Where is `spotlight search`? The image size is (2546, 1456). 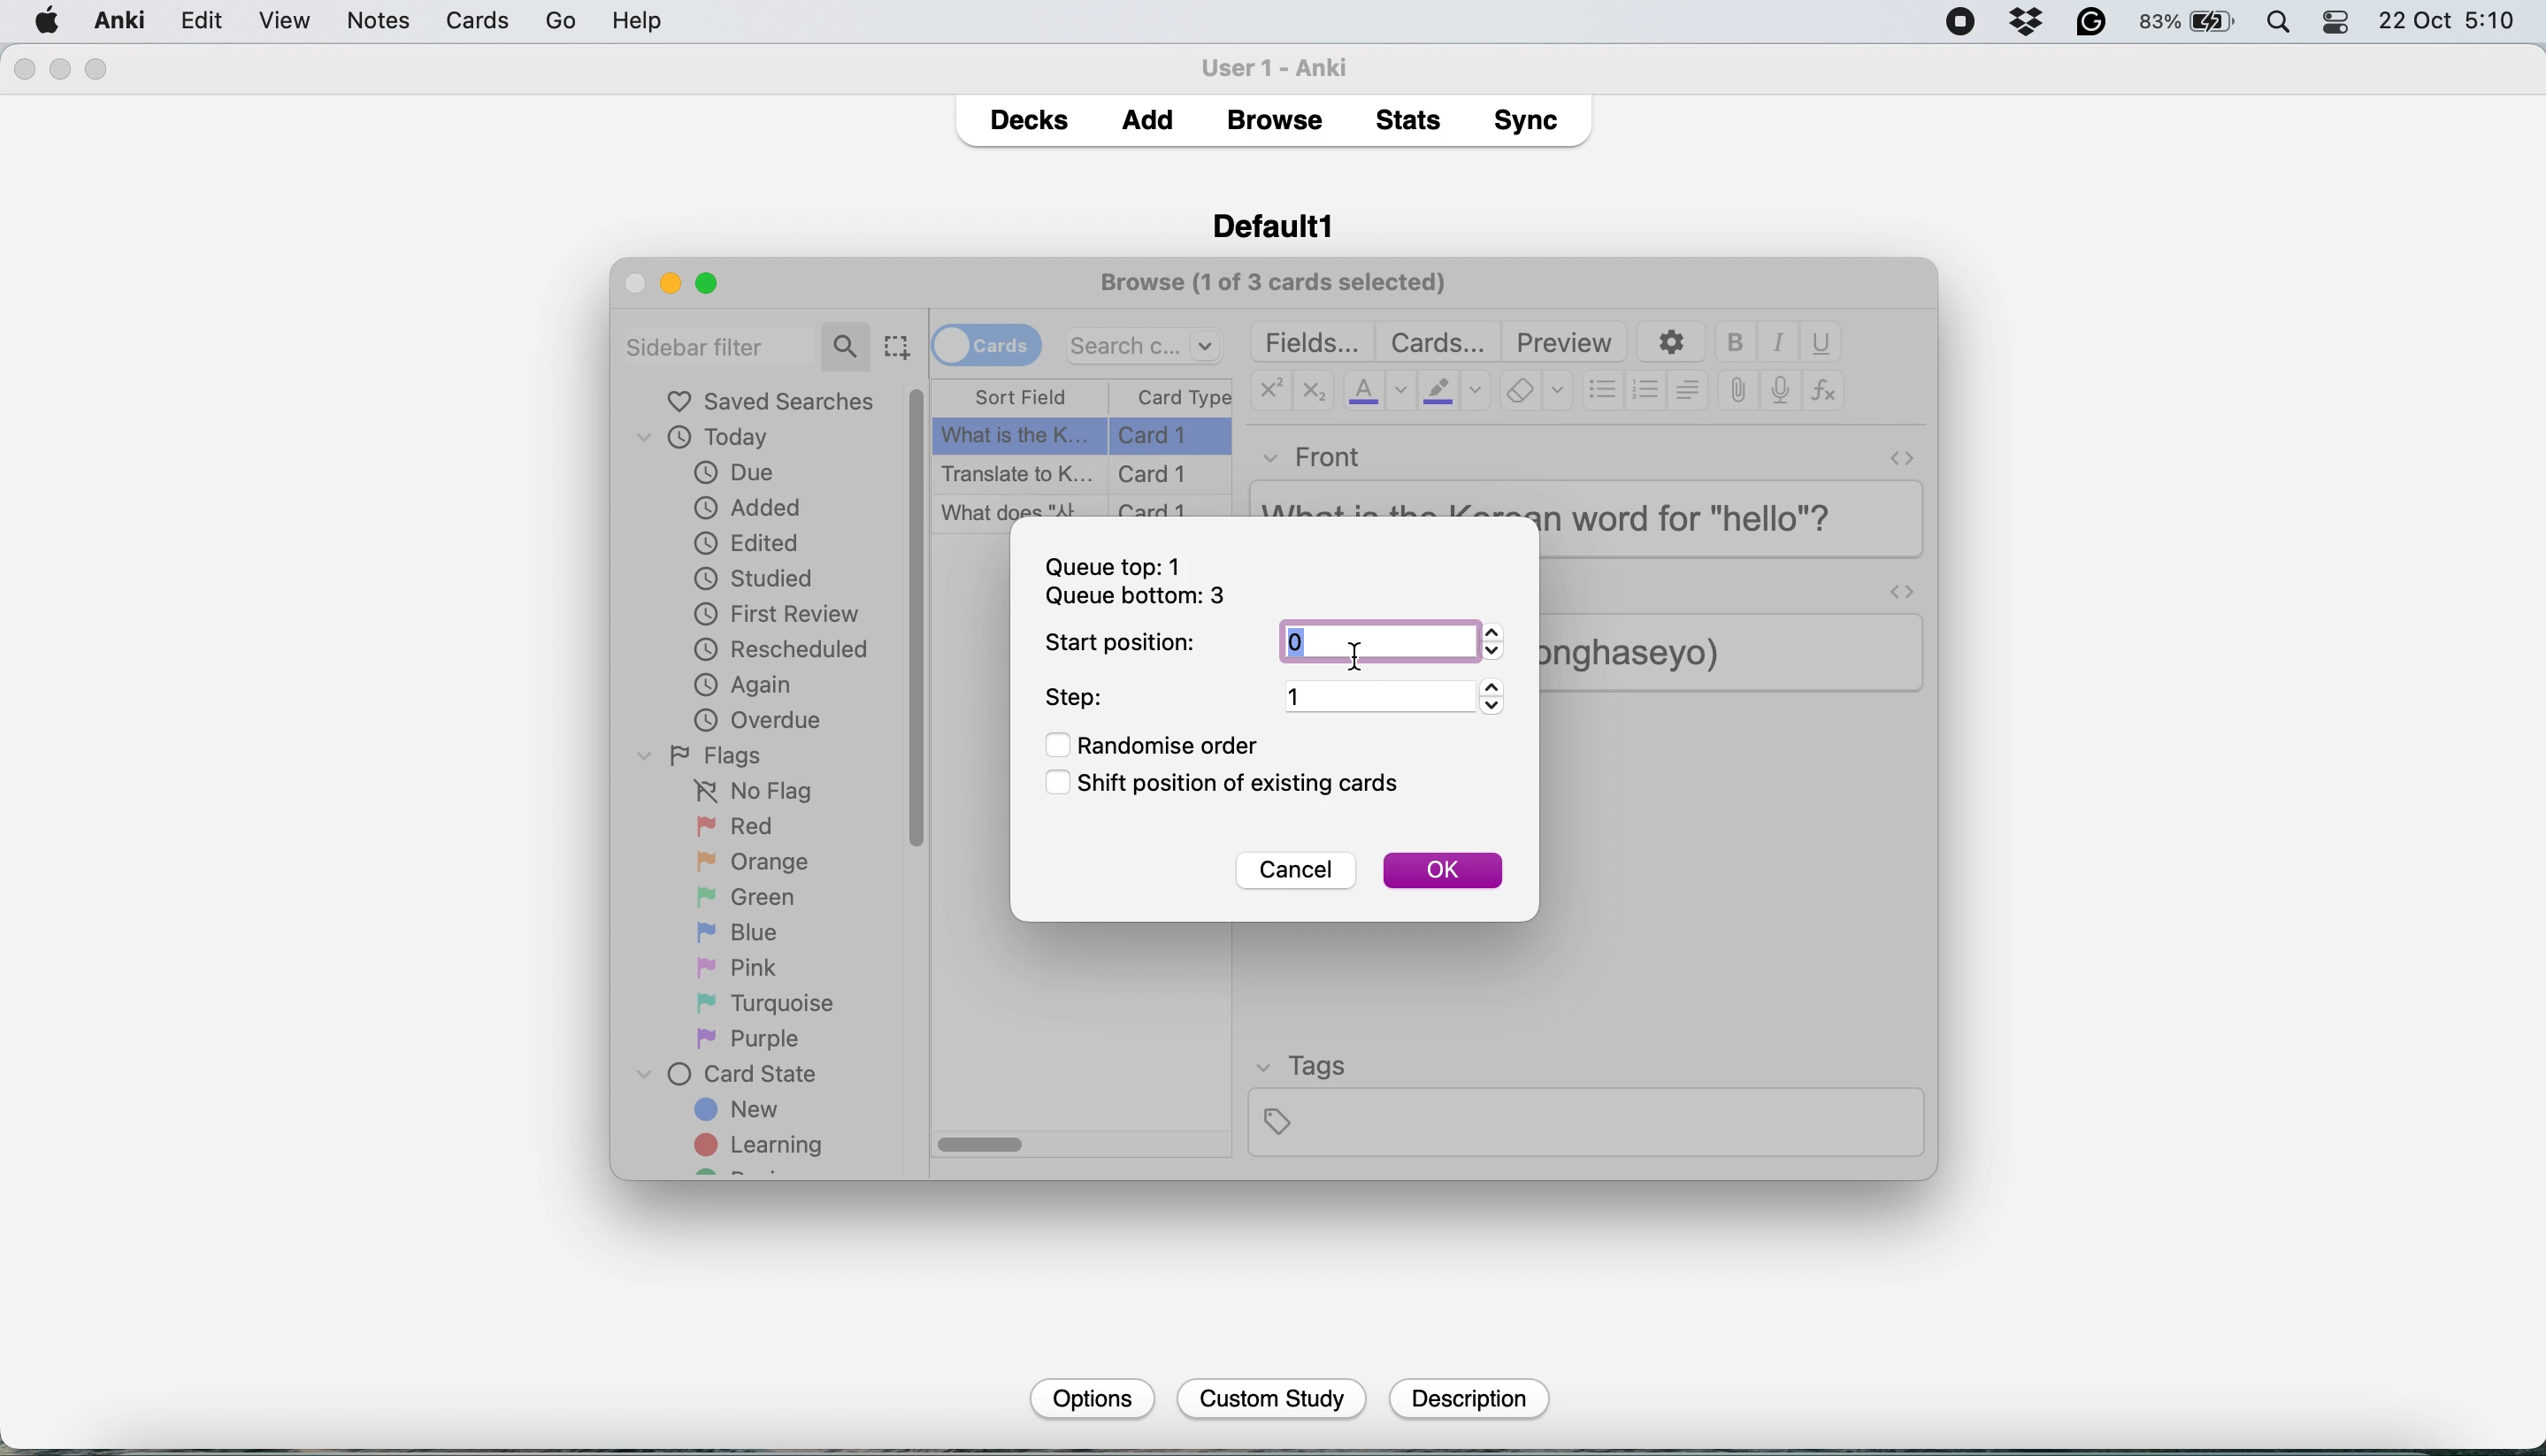 spotlight search is located at coordinates (2284, 24).